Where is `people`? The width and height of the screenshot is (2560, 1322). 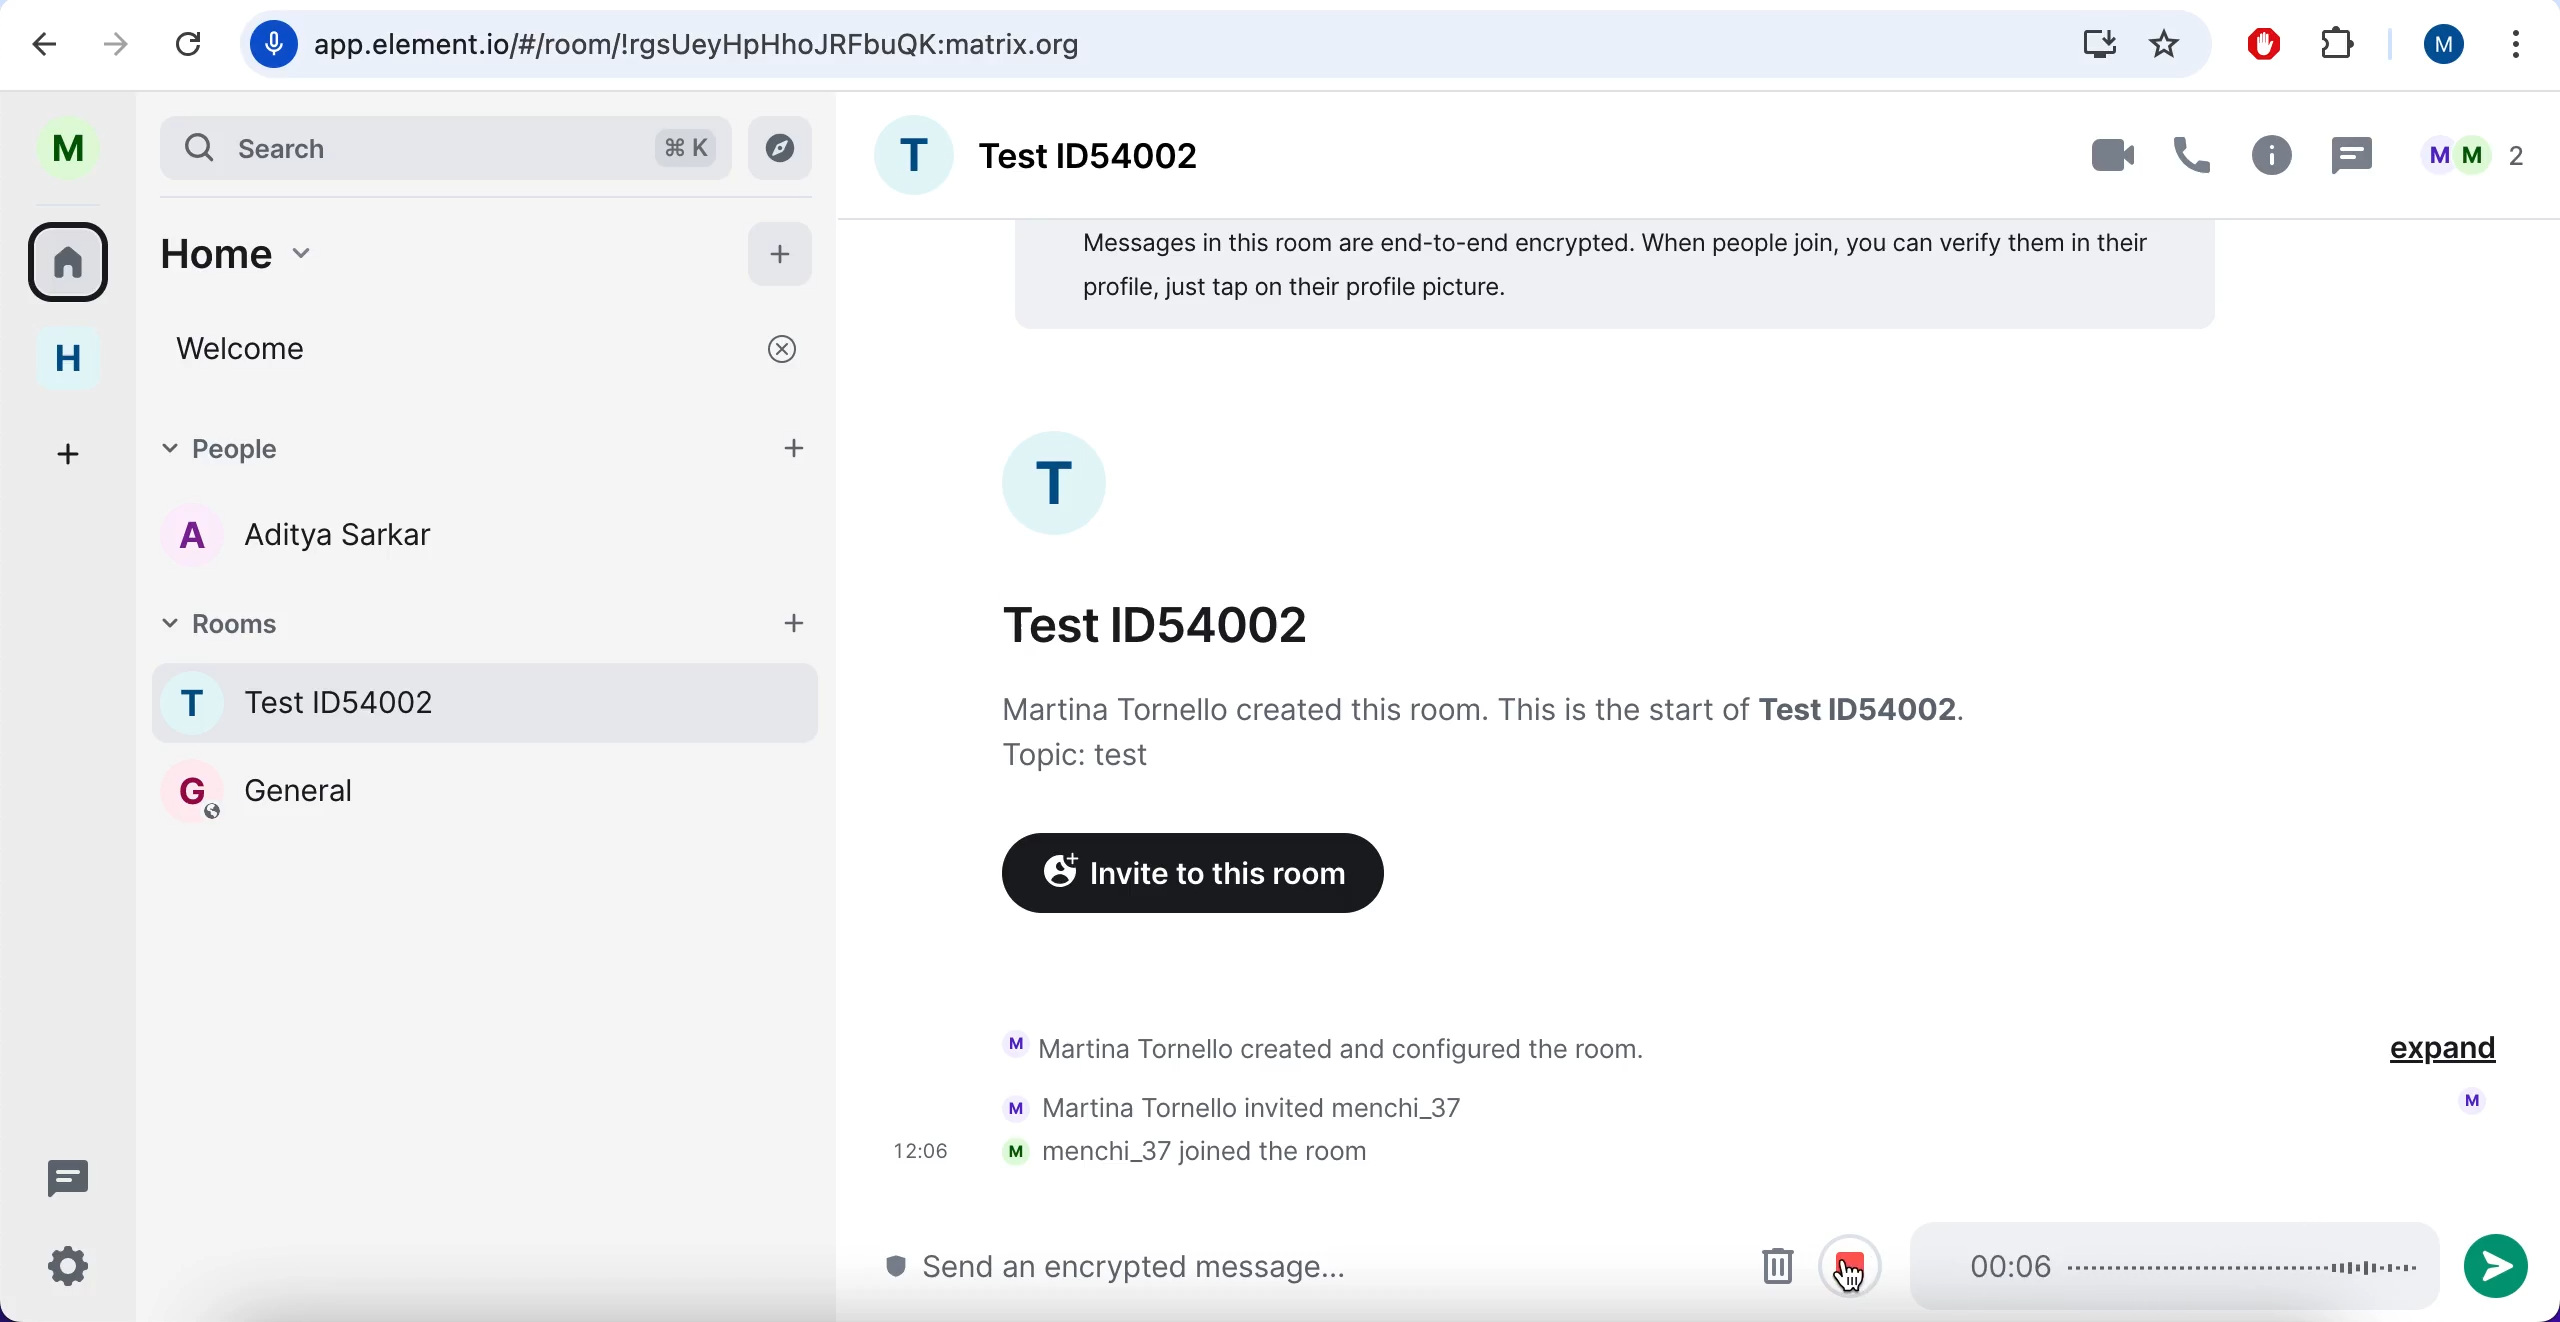 people is located at coordinates (2467, 149).